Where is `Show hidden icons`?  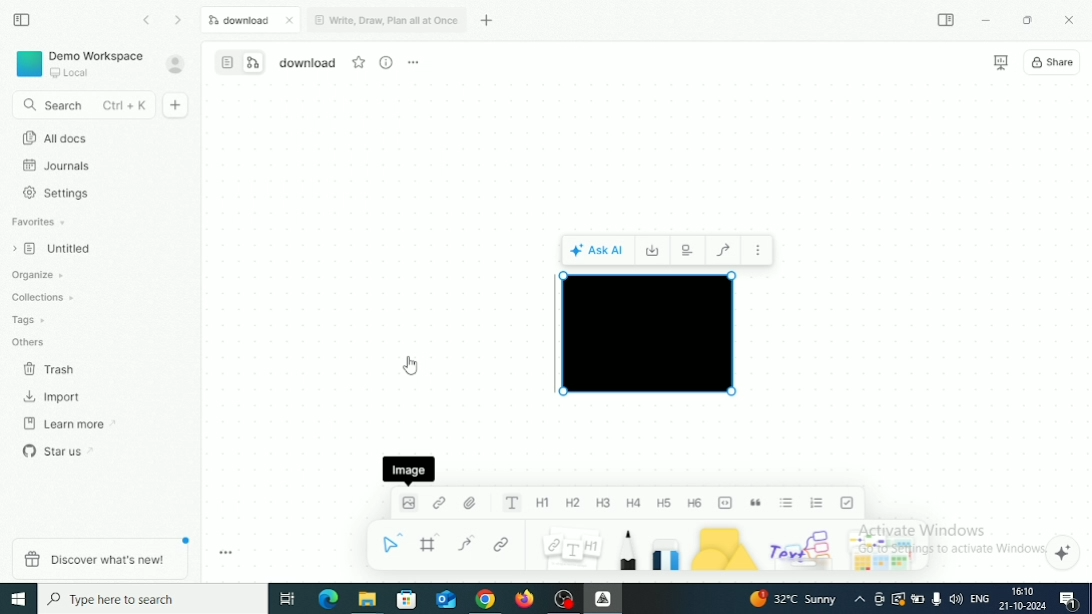 Show hidden icons is located at coordinates (860, 599).